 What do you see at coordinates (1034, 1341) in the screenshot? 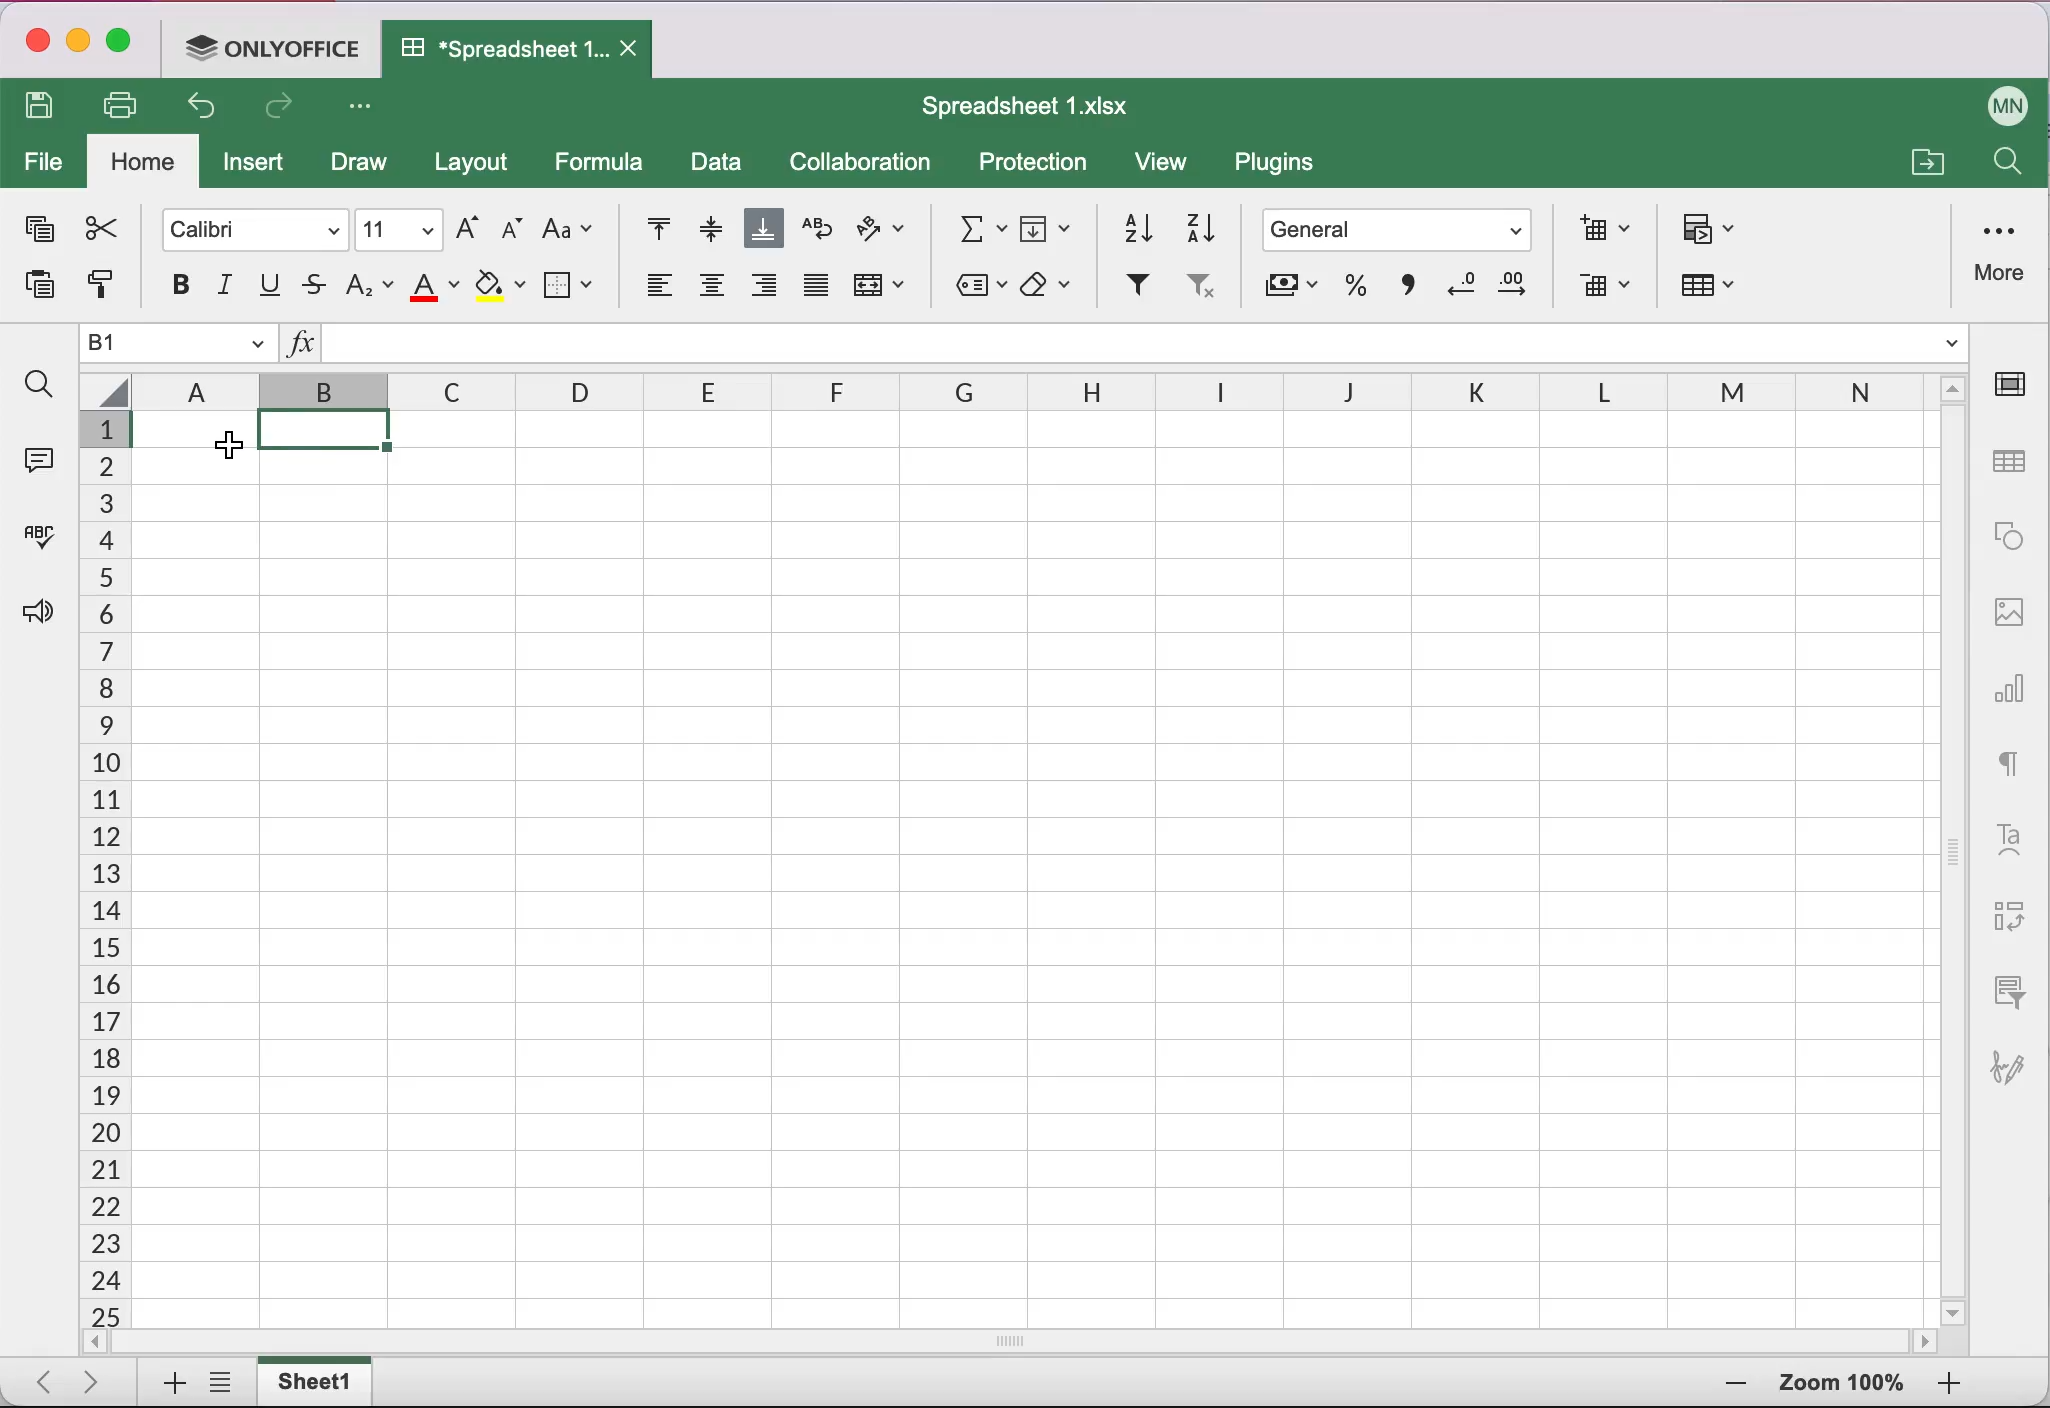
I see `horizontal slider` at bounding box center [1034, 1341].